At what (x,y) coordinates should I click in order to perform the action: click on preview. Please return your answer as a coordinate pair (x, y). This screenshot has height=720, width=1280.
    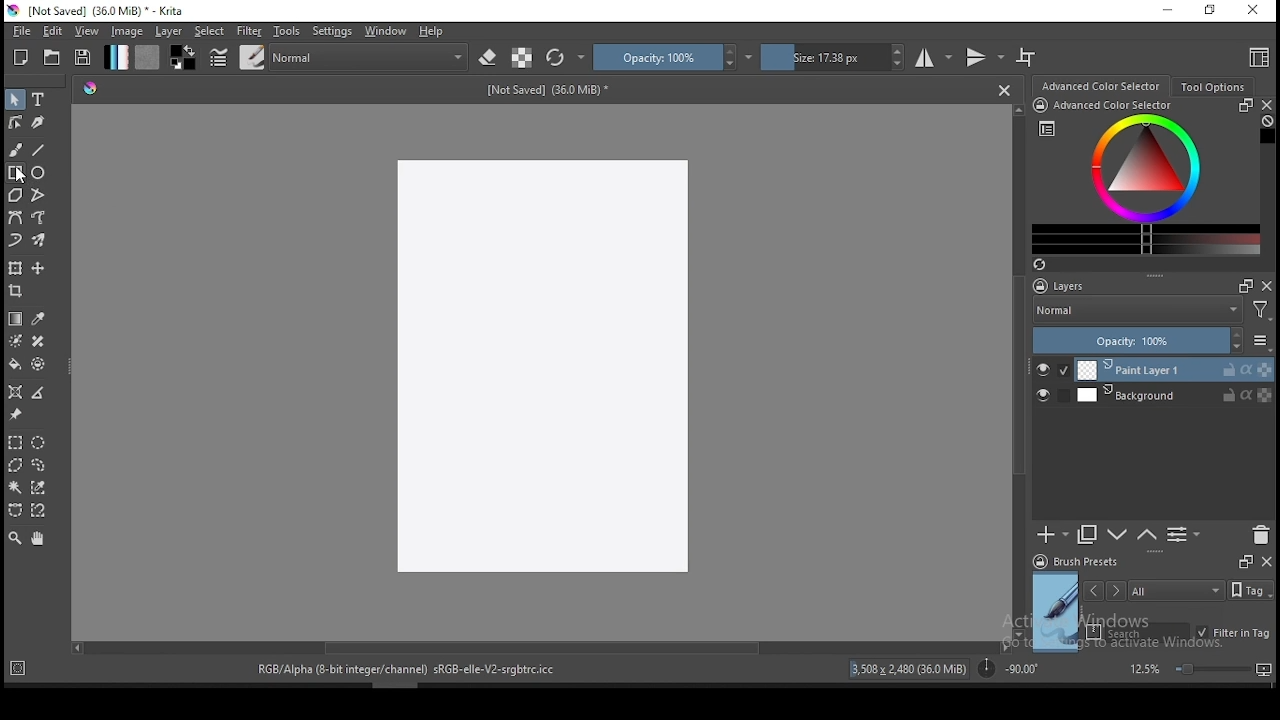
    Looking at the image, I should click on (1056, 612).